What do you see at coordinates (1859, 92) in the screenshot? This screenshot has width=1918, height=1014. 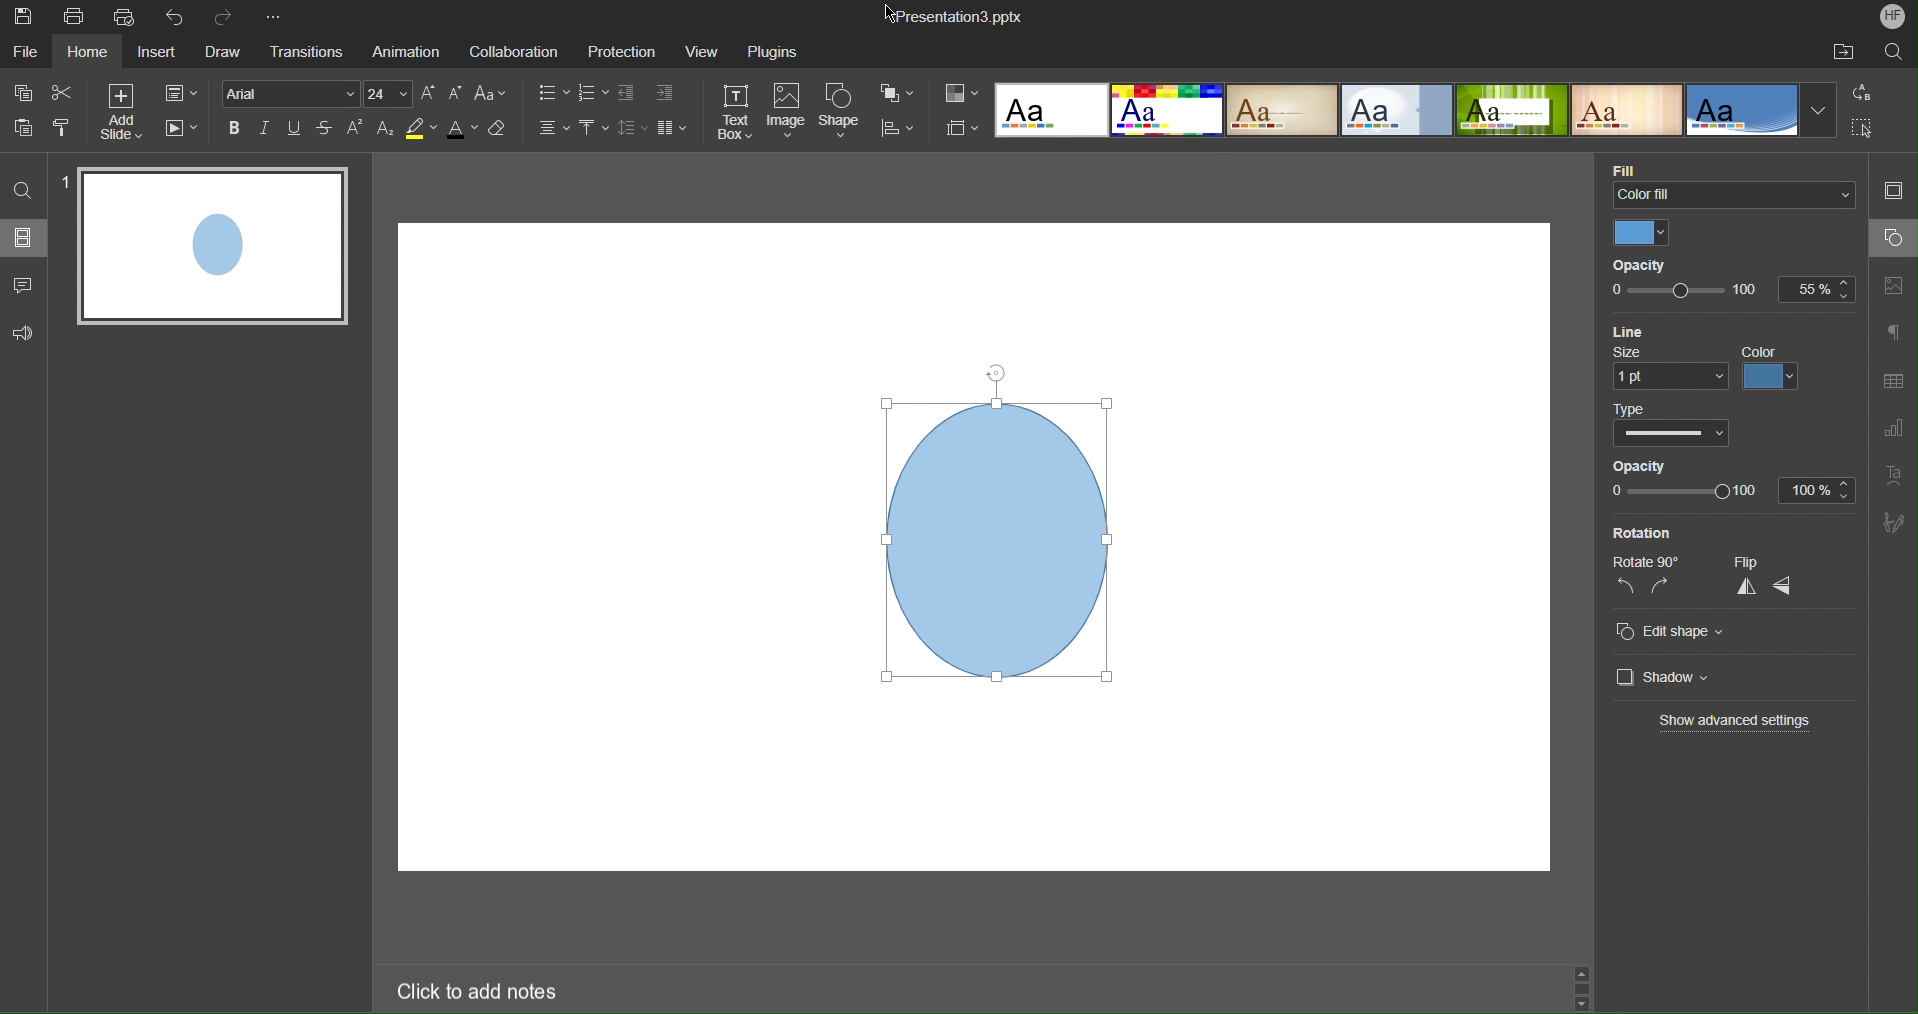 I see `Replace` at bounding box center [1859, 92].